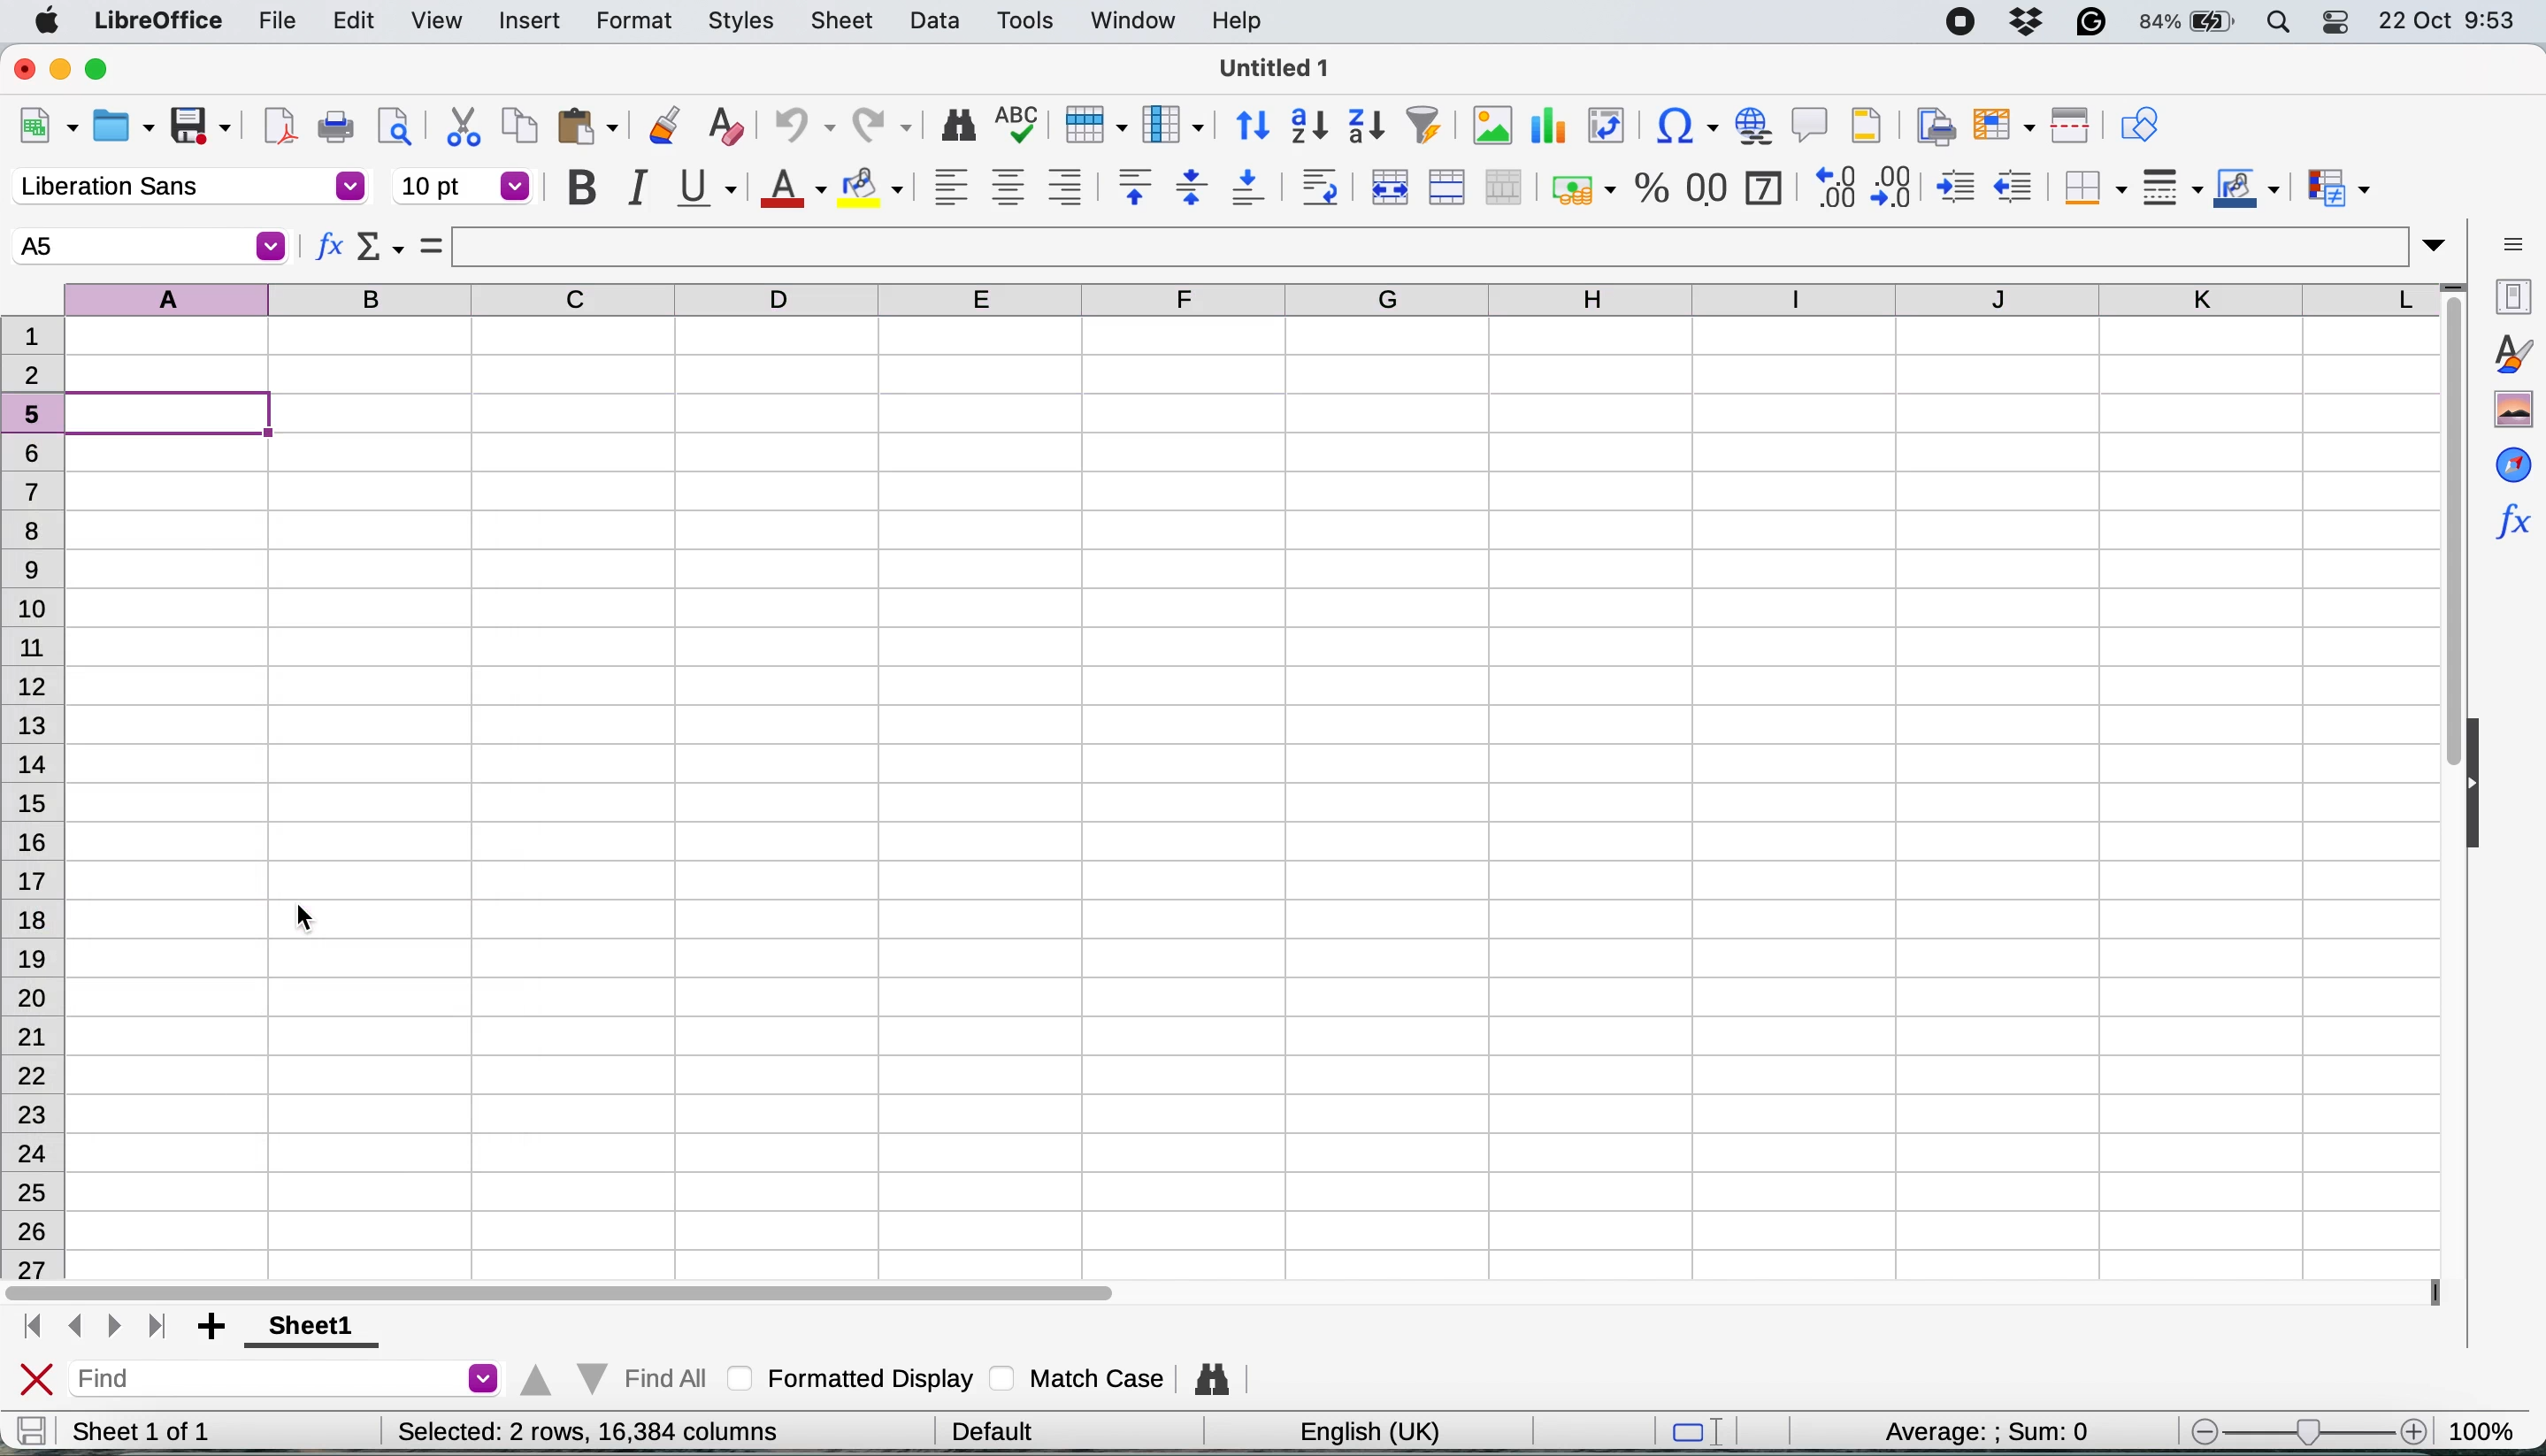 The image size is (2546, 1456). Describe the element at coordinates (142, 1431) in the screenshot. I see `sheet 1 of 1` at that location.